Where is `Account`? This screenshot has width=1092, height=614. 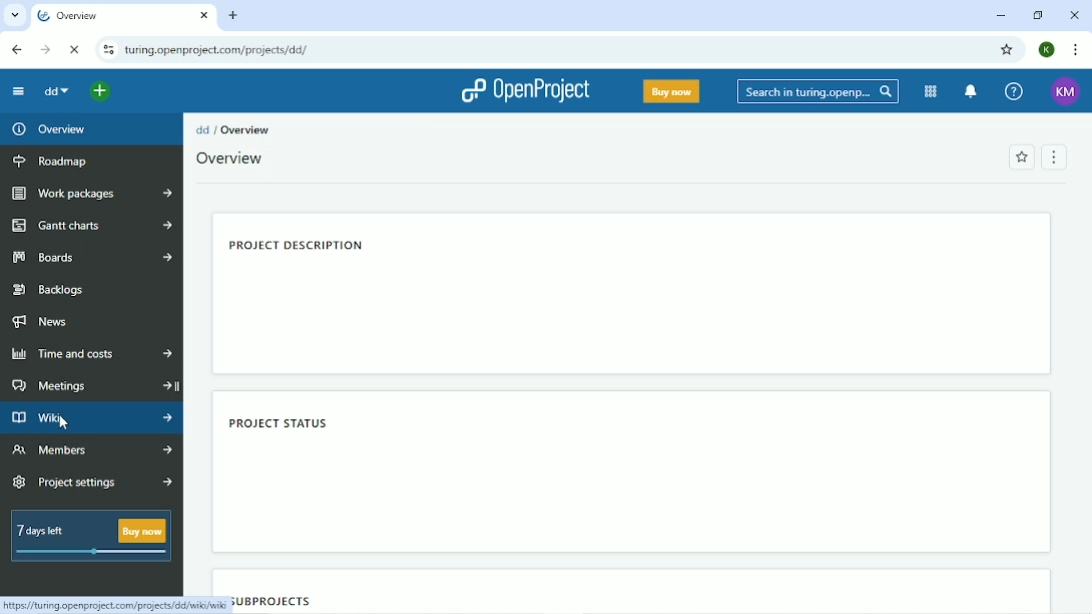 Account is located at coordinates (1063, 92).